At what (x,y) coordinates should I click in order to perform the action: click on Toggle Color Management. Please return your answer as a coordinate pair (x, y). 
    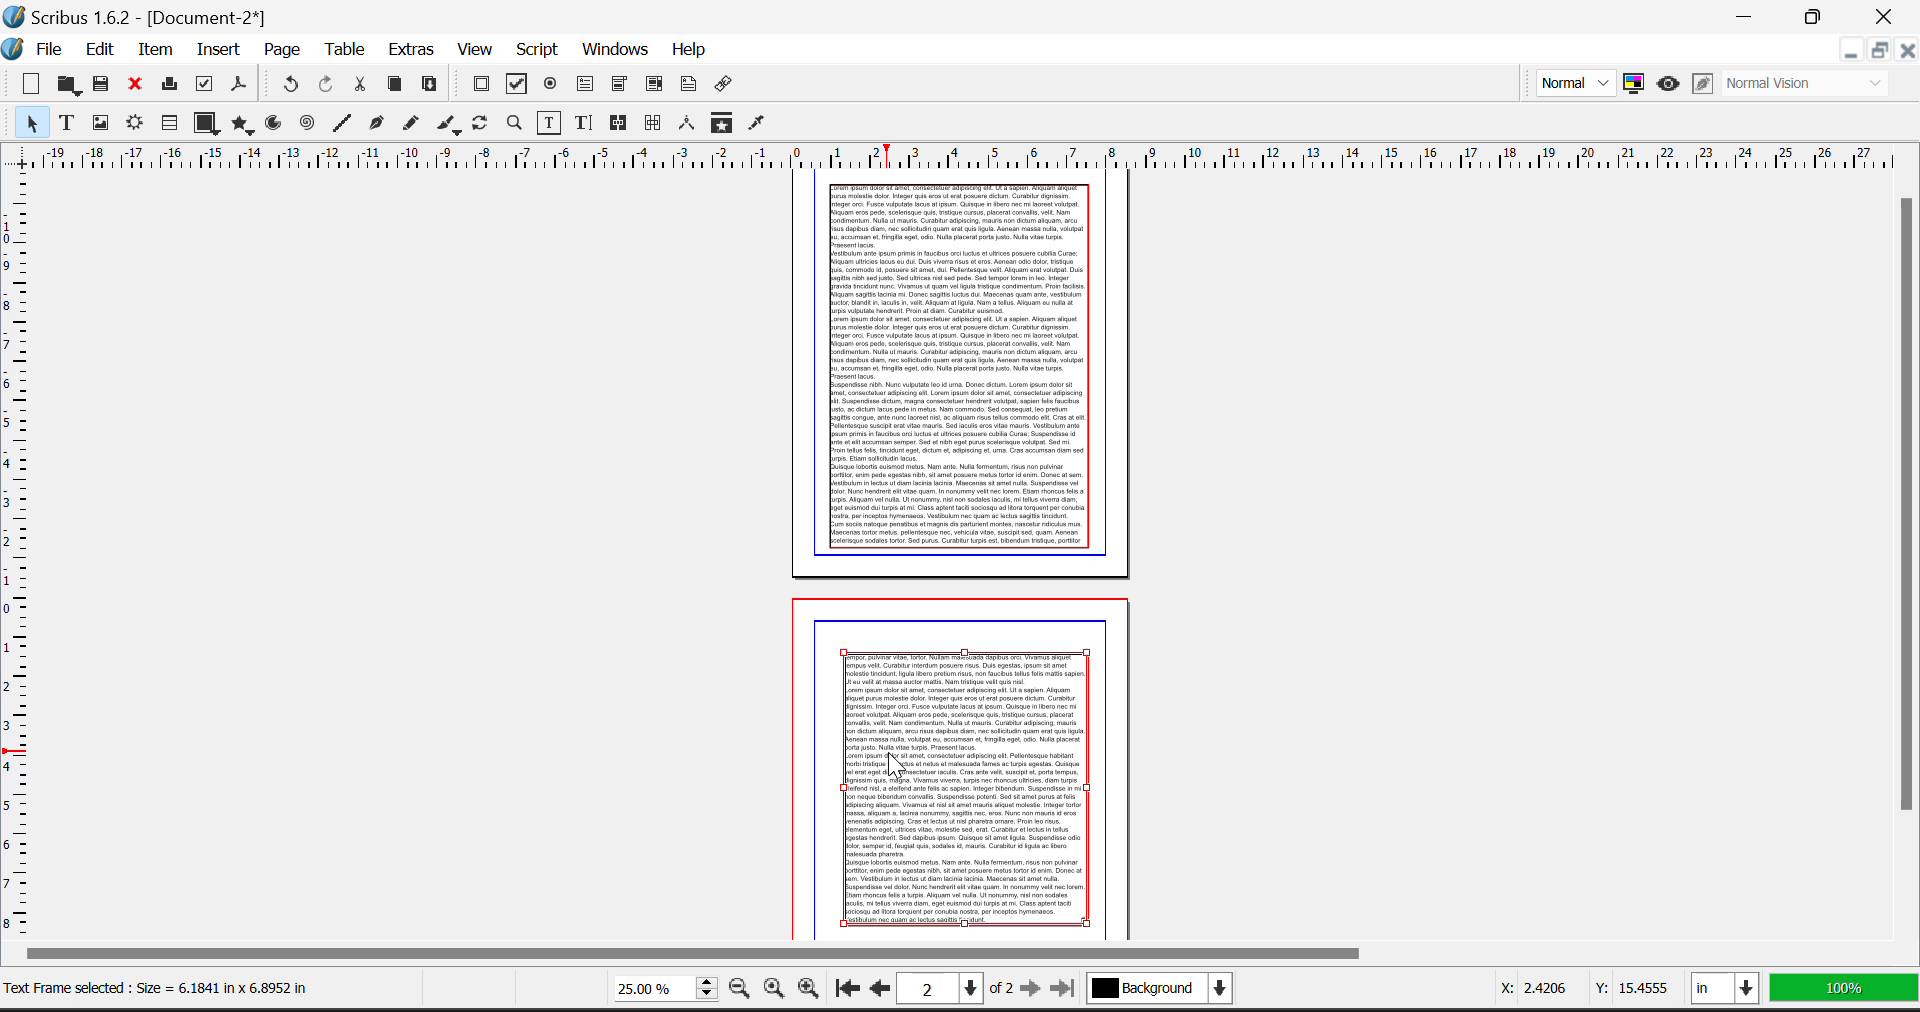
    Looking at the image, I should click on (1637, 85).